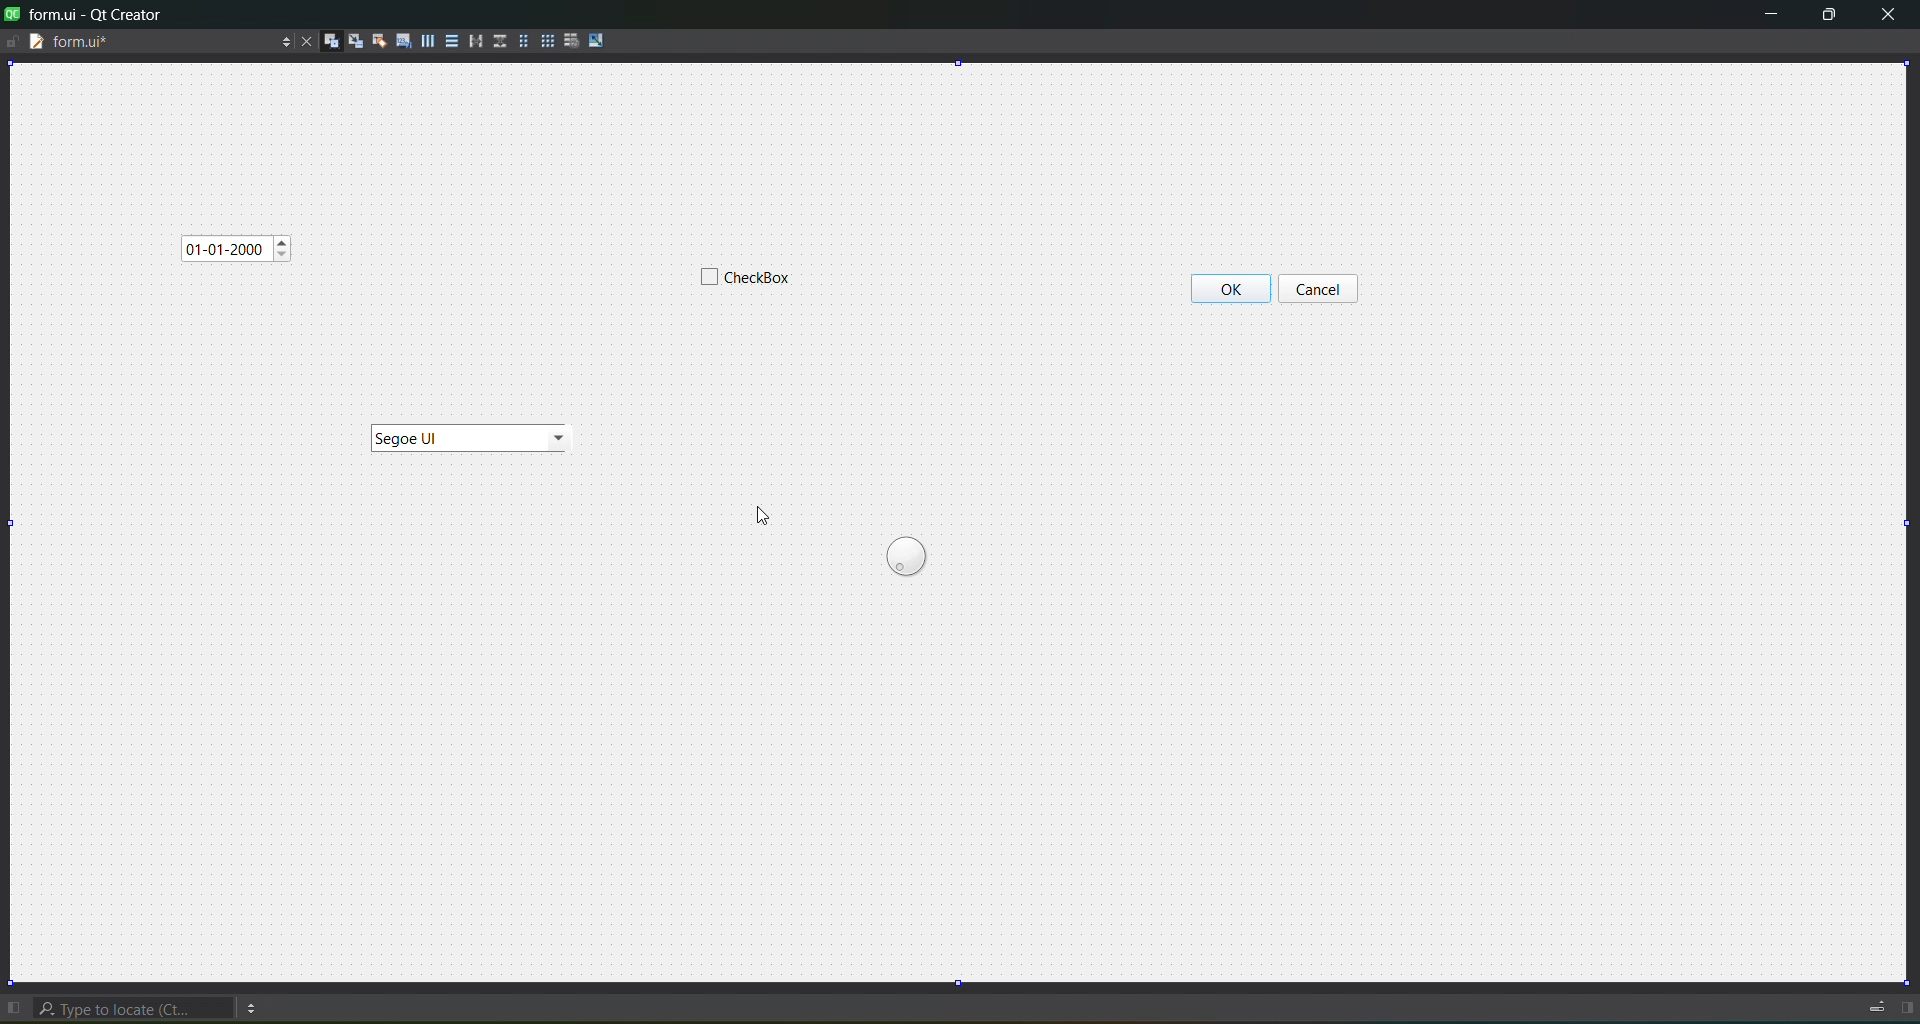 This screenshot has height=1024, width=1920. What do you see at coordinates (499, 42) in the screenshot?
I see `vertical splitter` at bounding box center [499, 42].